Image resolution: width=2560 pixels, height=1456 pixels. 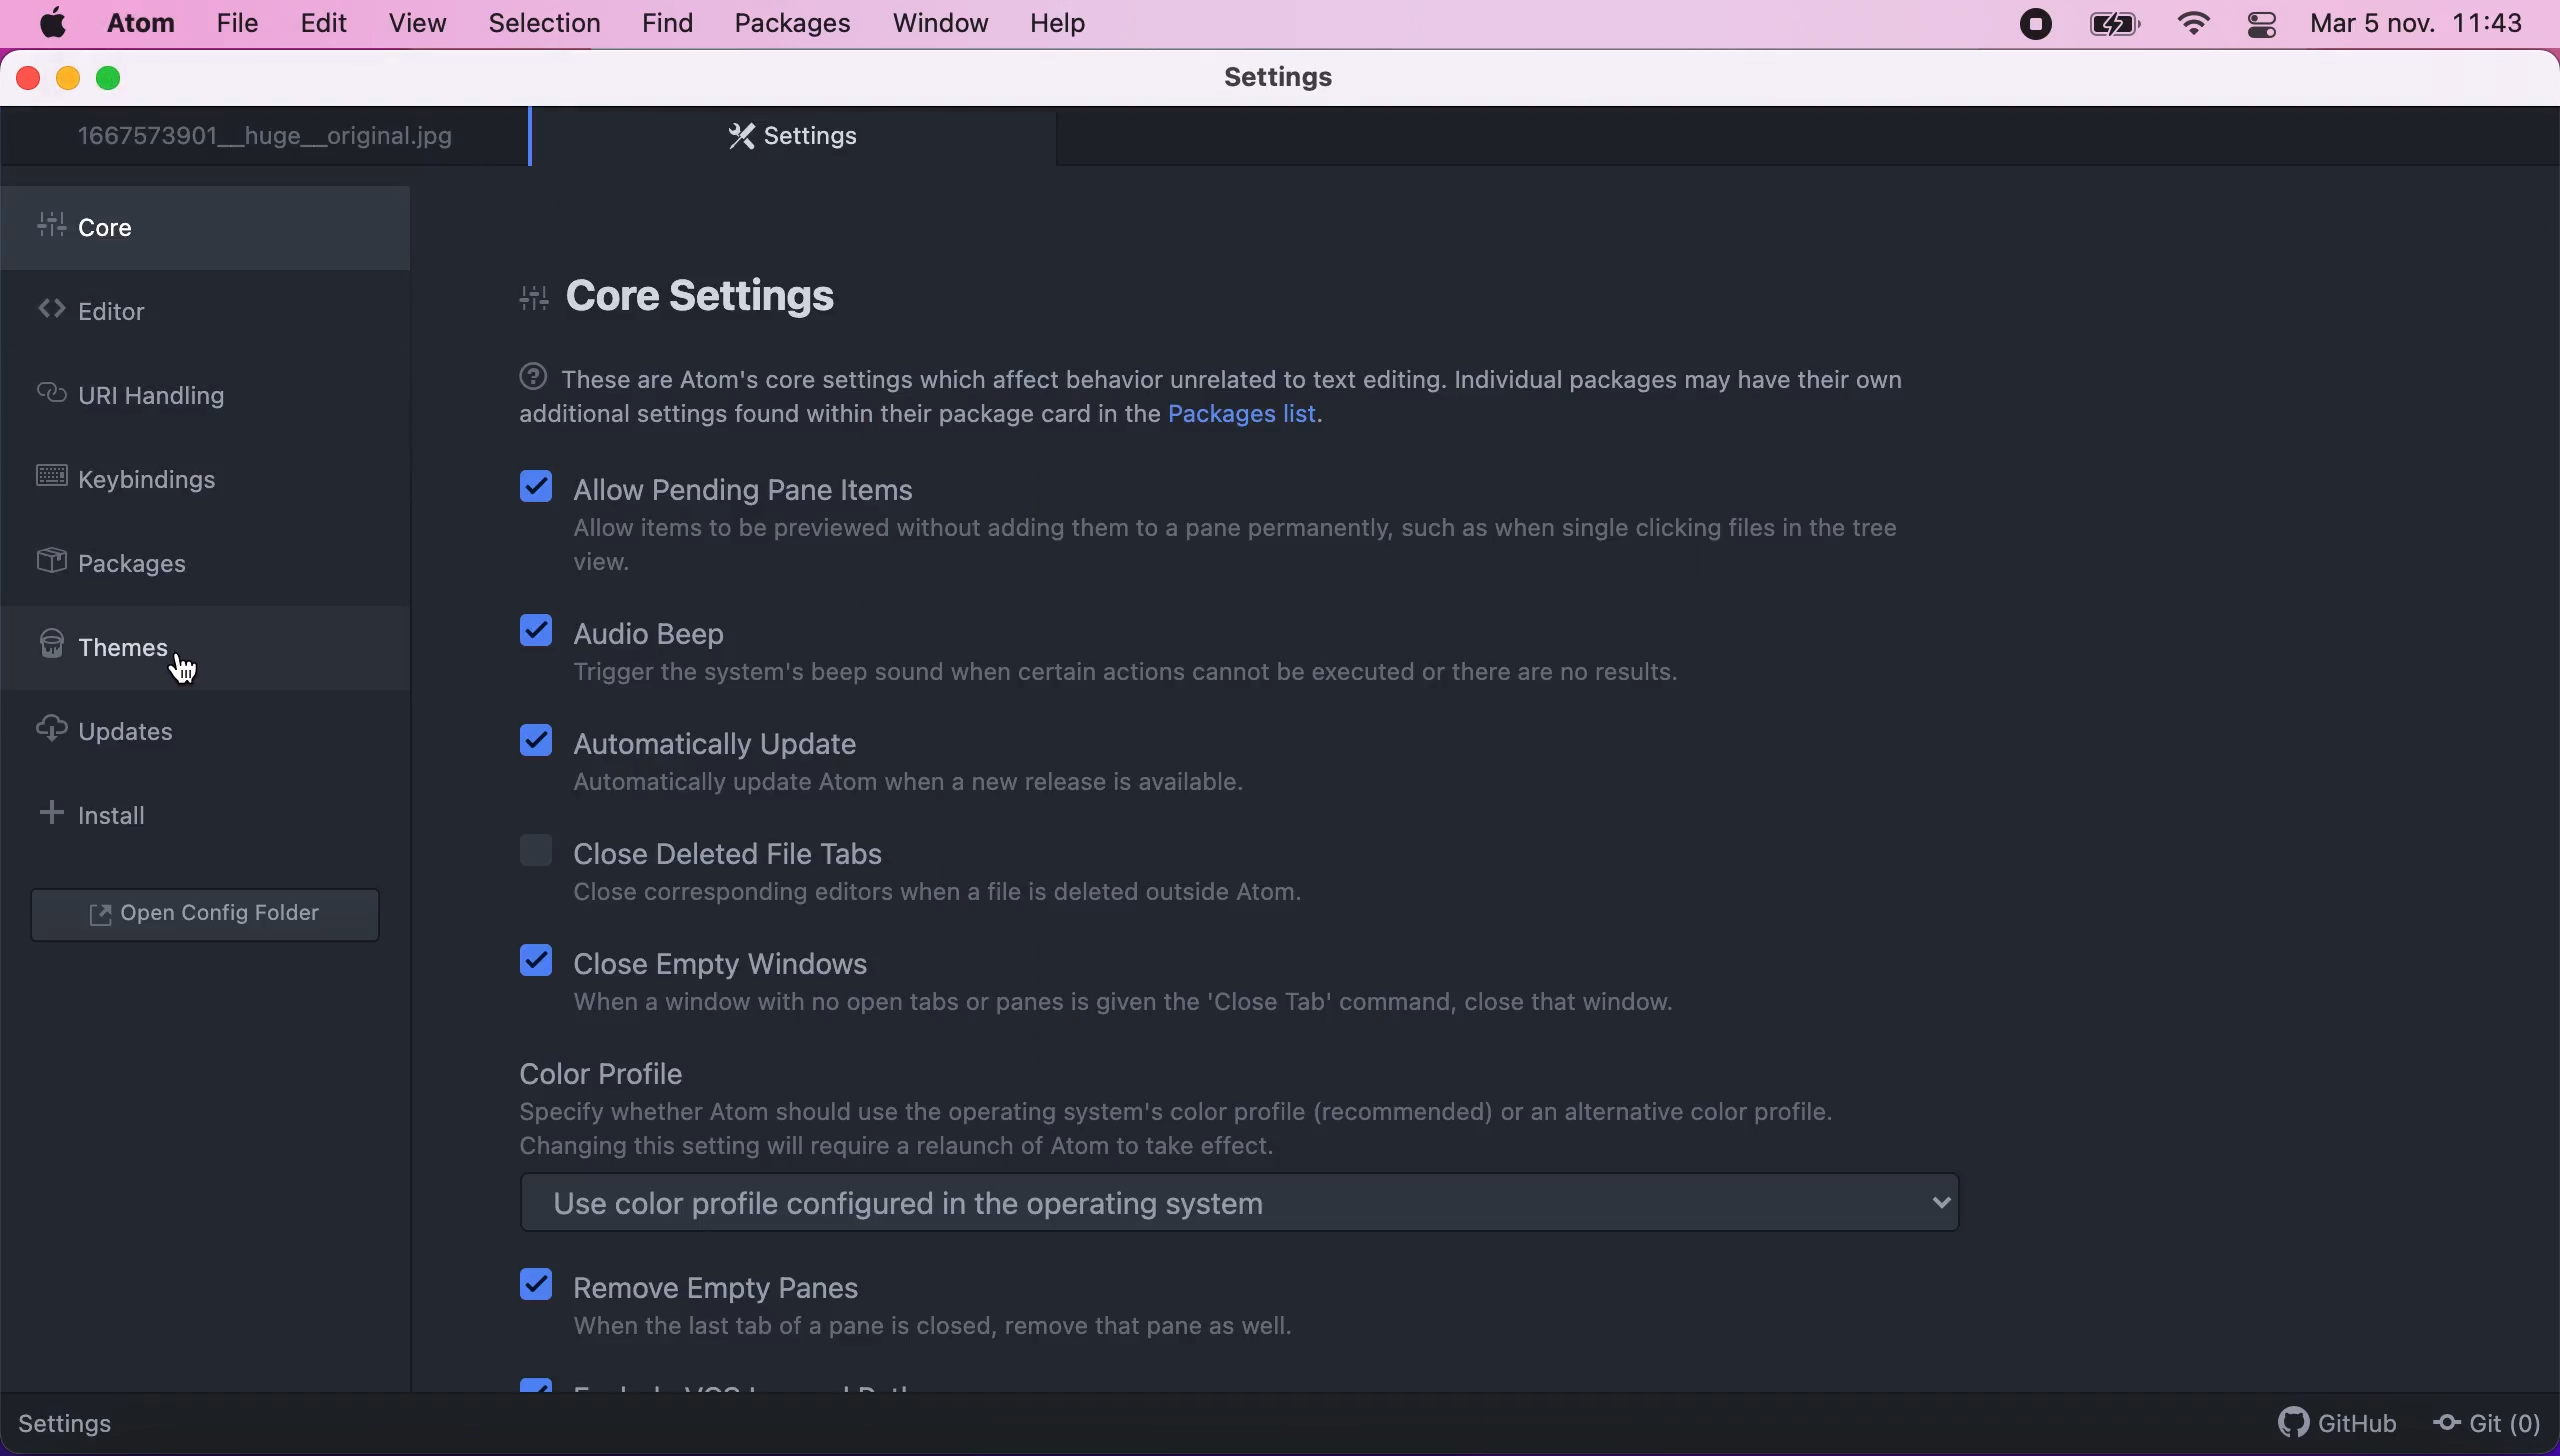 I want to click on Close Deleted File Tabs | Close corresponding editors when a file is deleted outside Atom., so click(x=938, y=876).